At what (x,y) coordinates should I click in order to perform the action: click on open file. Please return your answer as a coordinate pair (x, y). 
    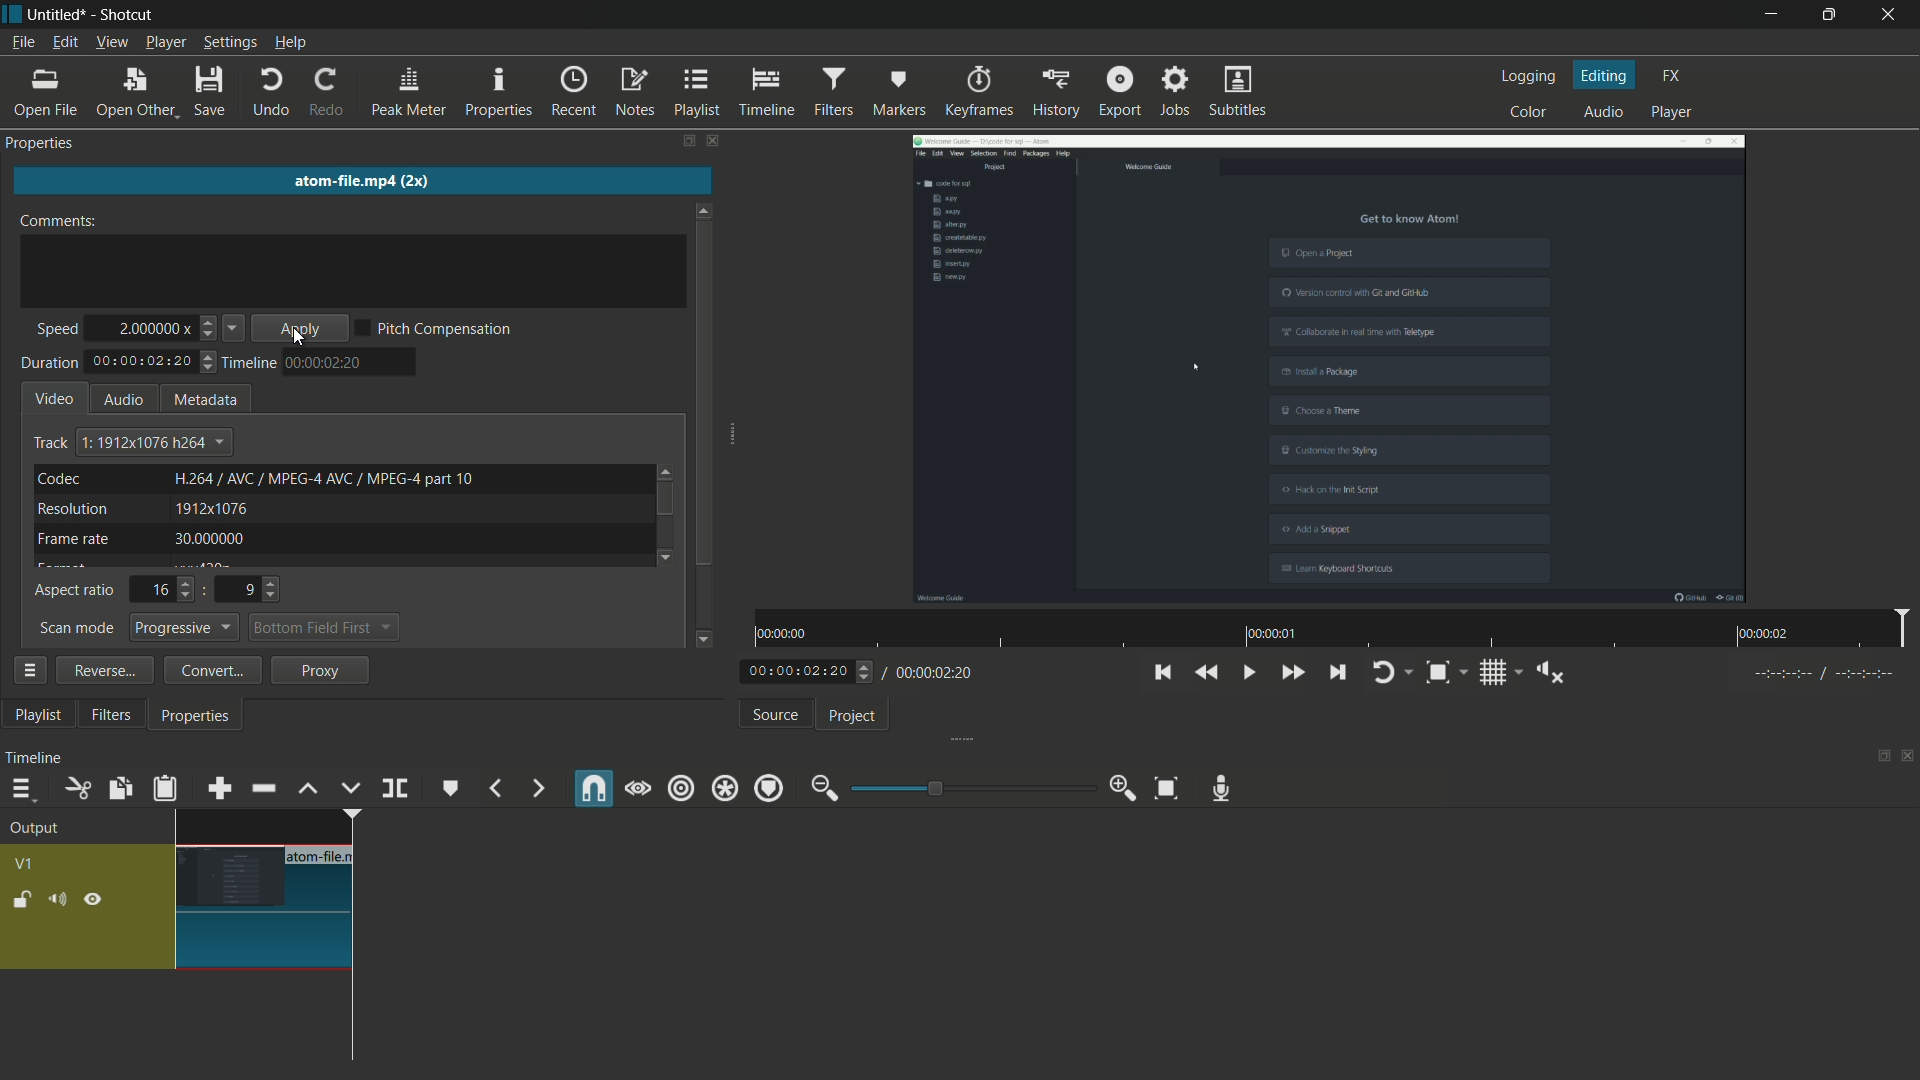
    Looking at the image, I should click on (44, 95).